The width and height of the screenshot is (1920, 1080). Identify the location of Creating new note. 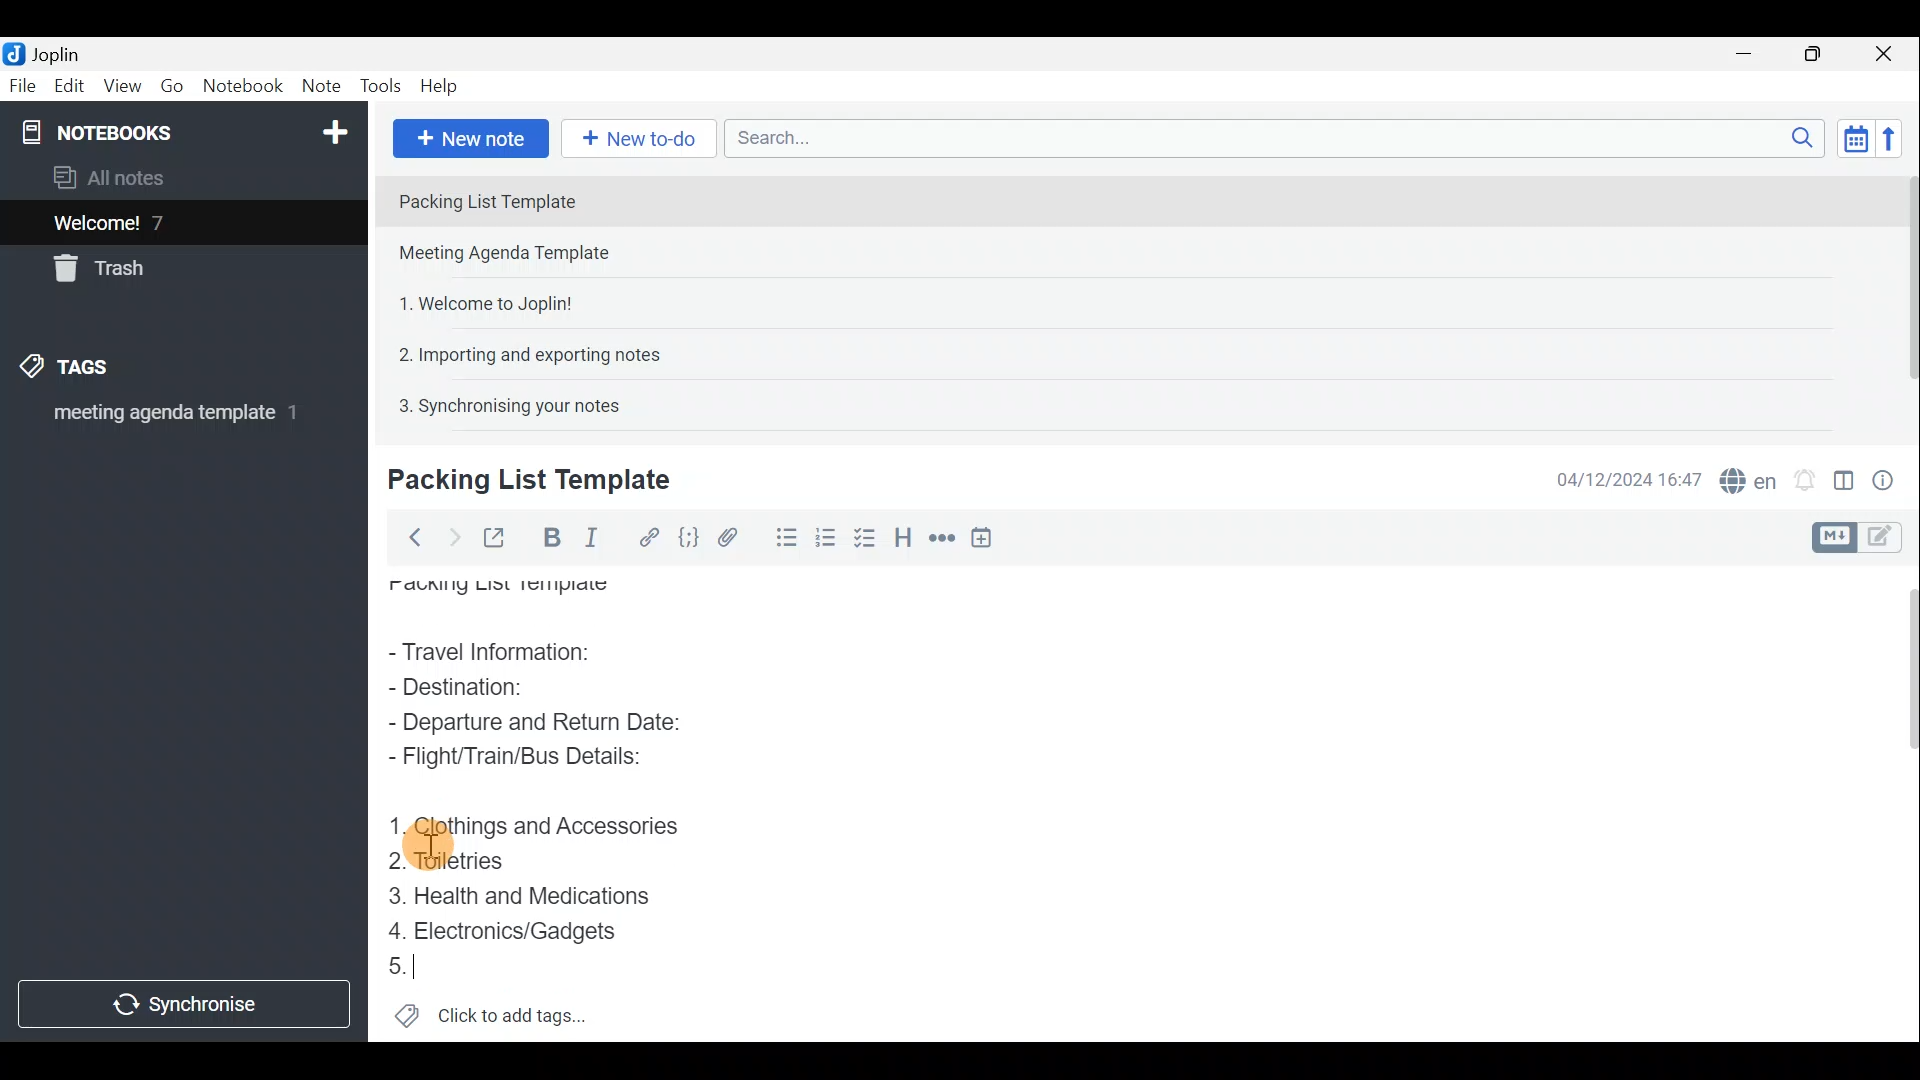
(517, 481).